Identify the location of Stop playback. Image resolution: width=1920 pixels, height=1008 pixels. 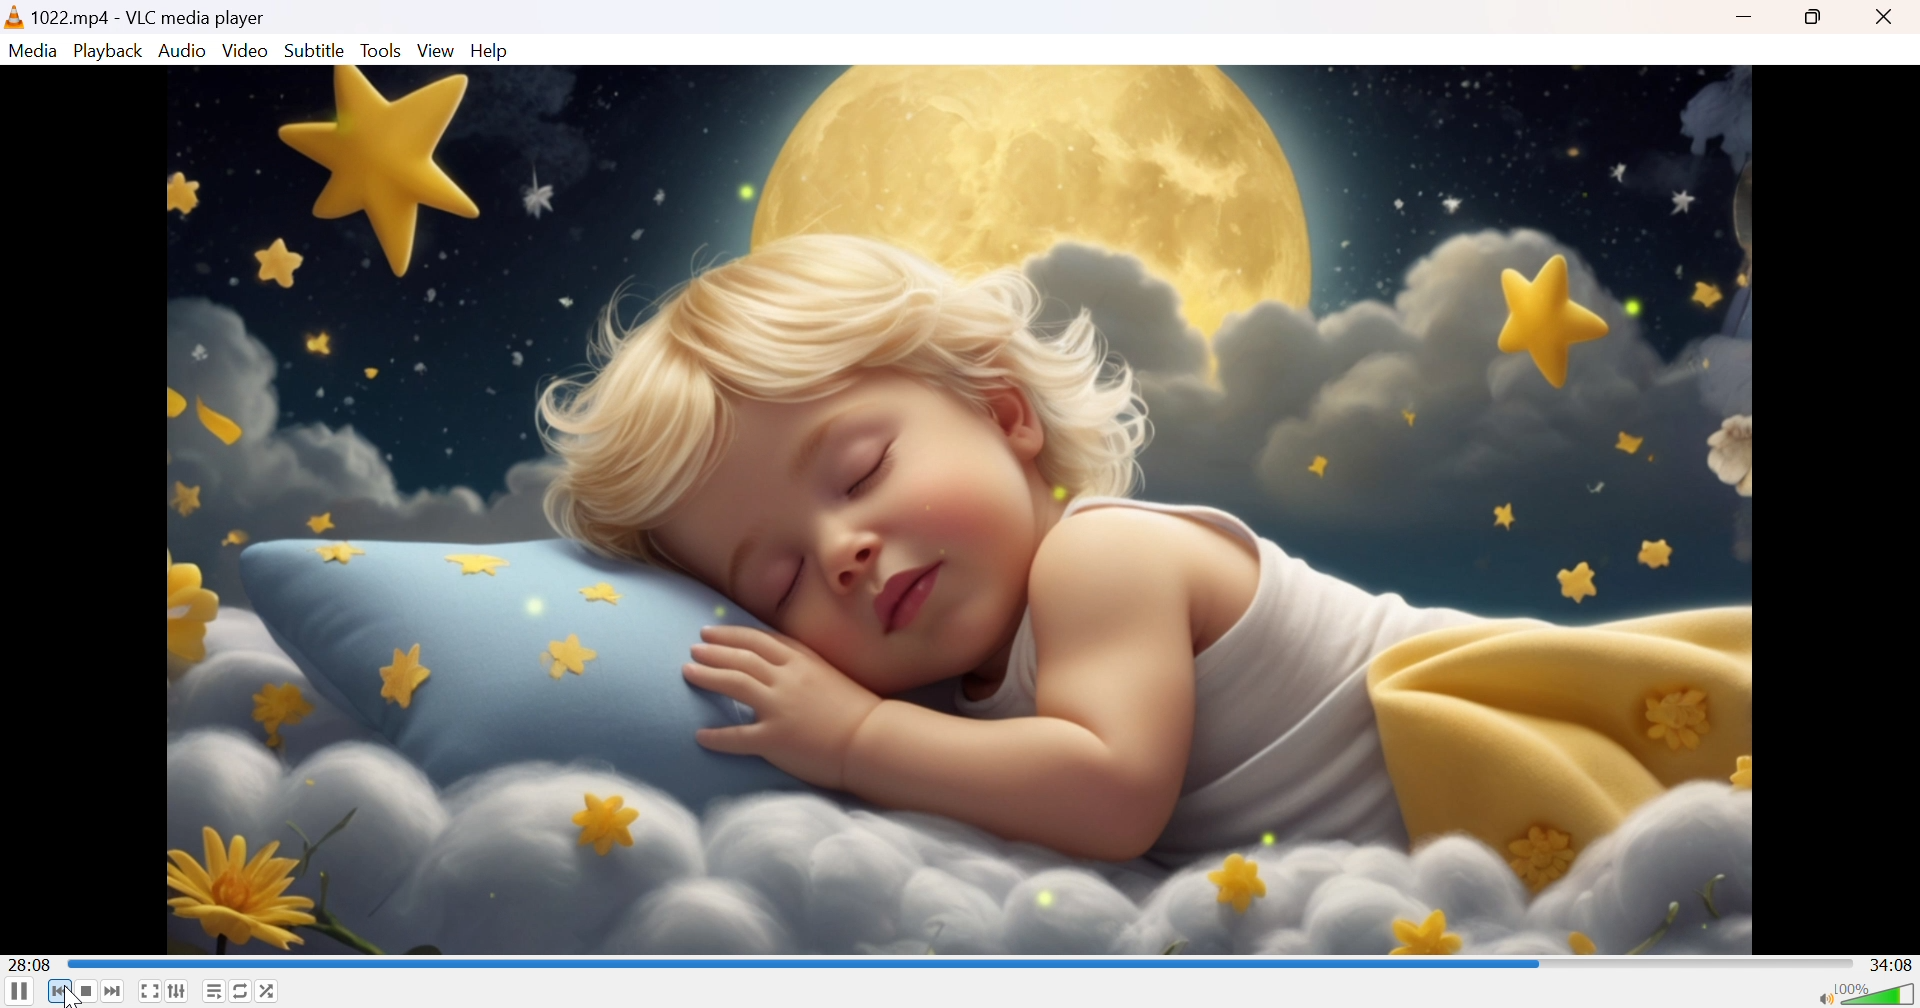
(88, 992).